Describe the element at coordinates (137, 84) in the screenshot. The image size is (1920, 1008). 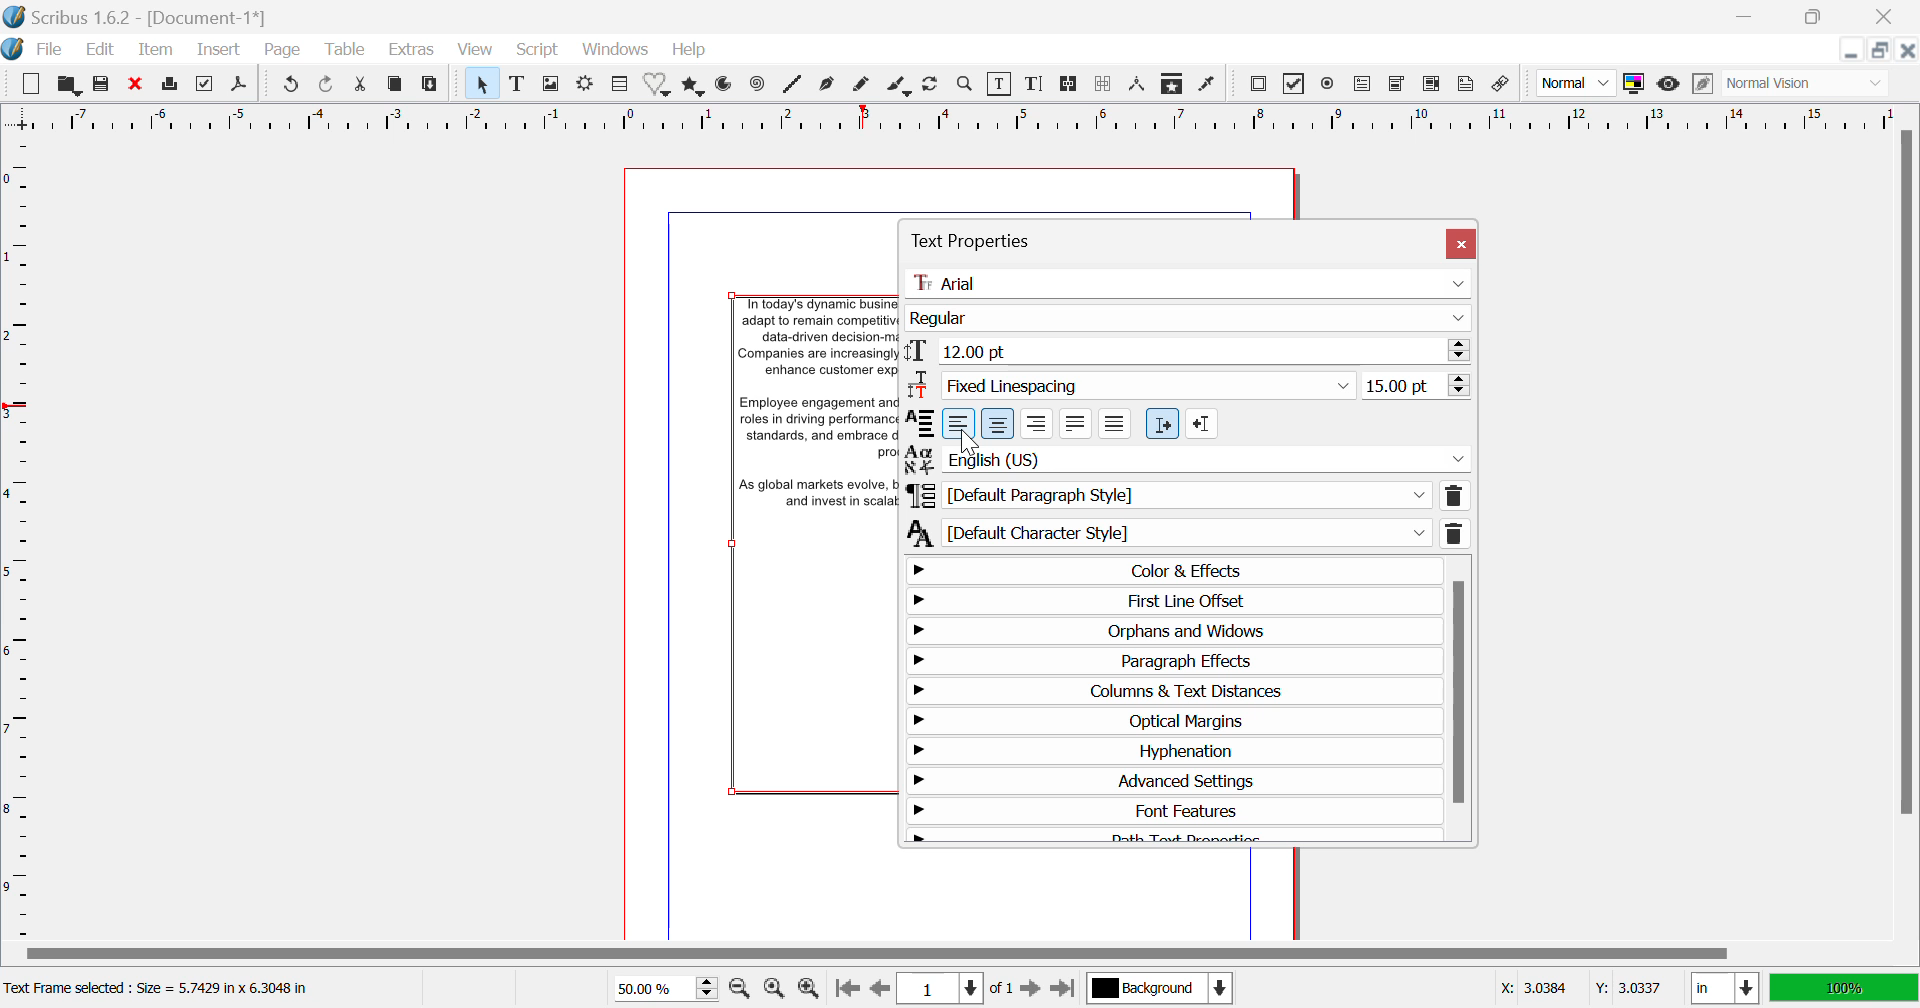
I see `Discard` at that location.